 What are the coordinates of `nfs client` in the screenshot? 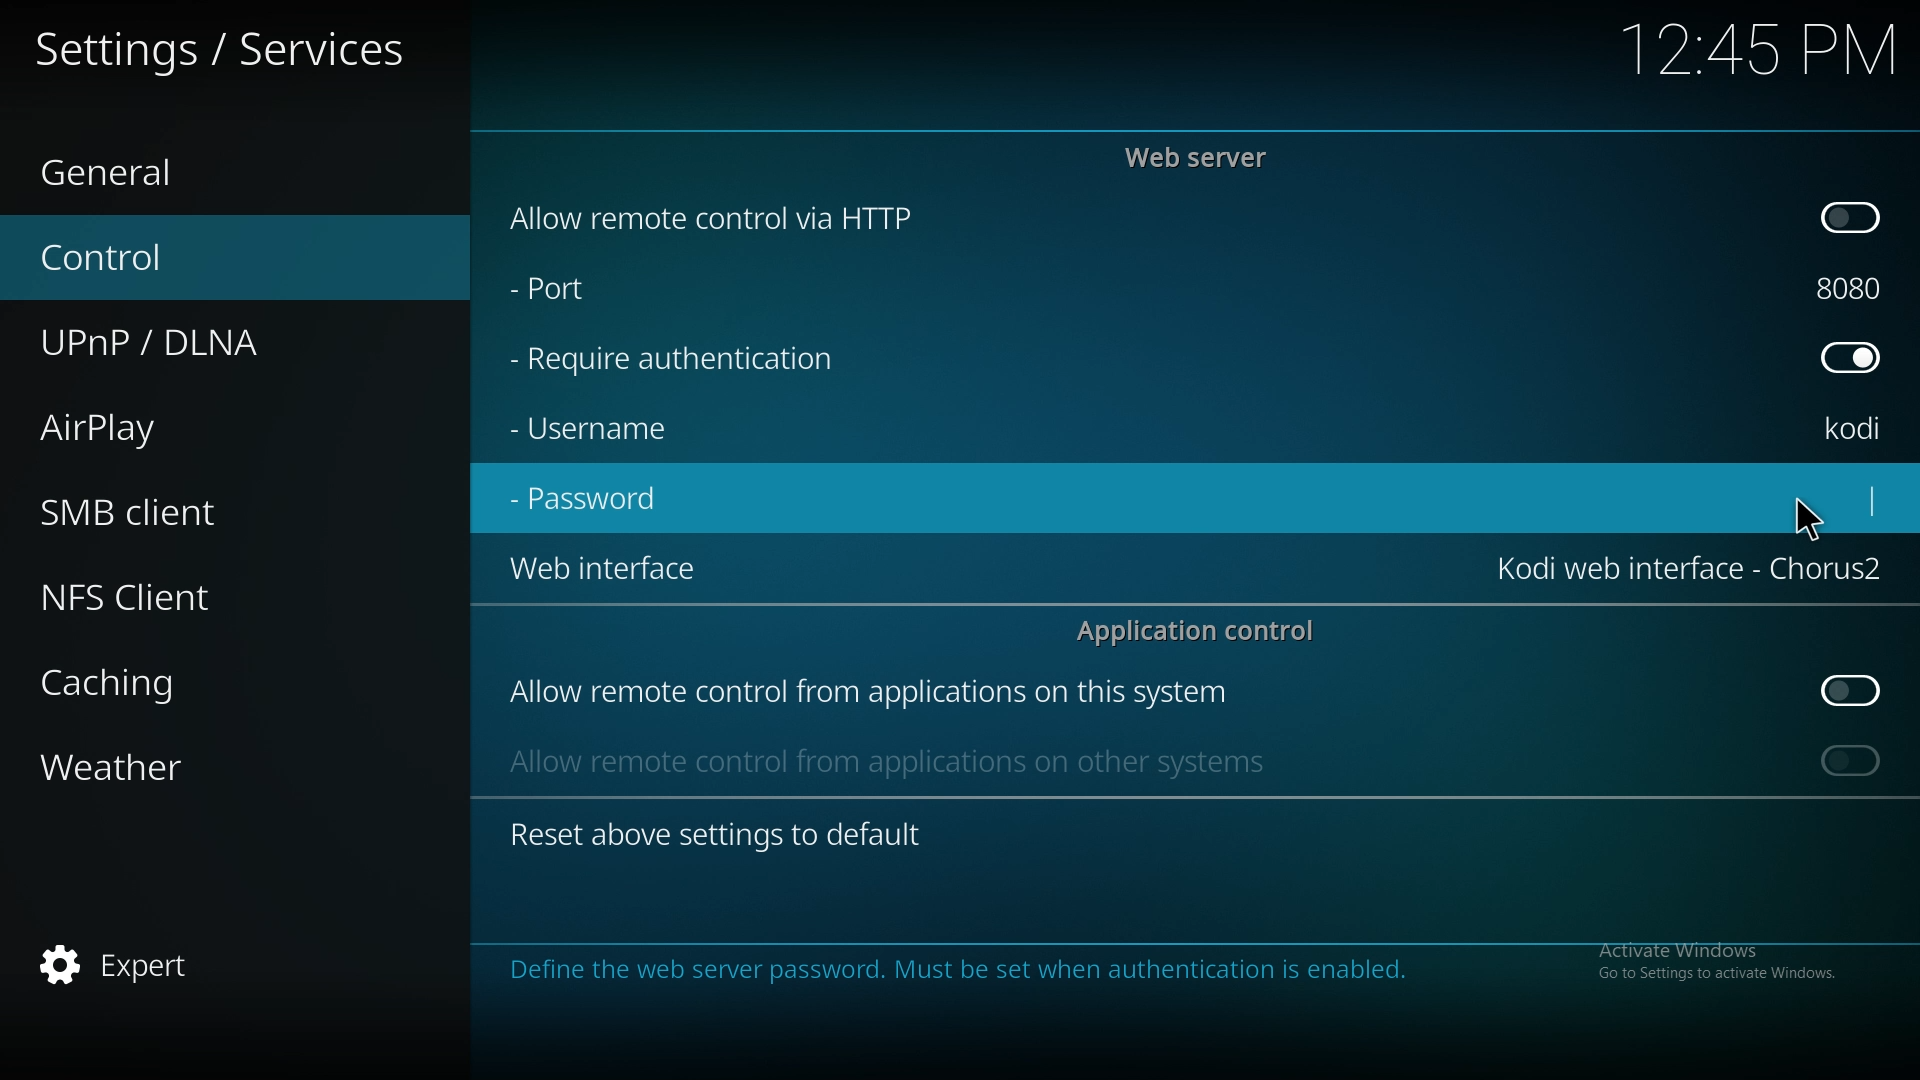 It's located at (163, 597).